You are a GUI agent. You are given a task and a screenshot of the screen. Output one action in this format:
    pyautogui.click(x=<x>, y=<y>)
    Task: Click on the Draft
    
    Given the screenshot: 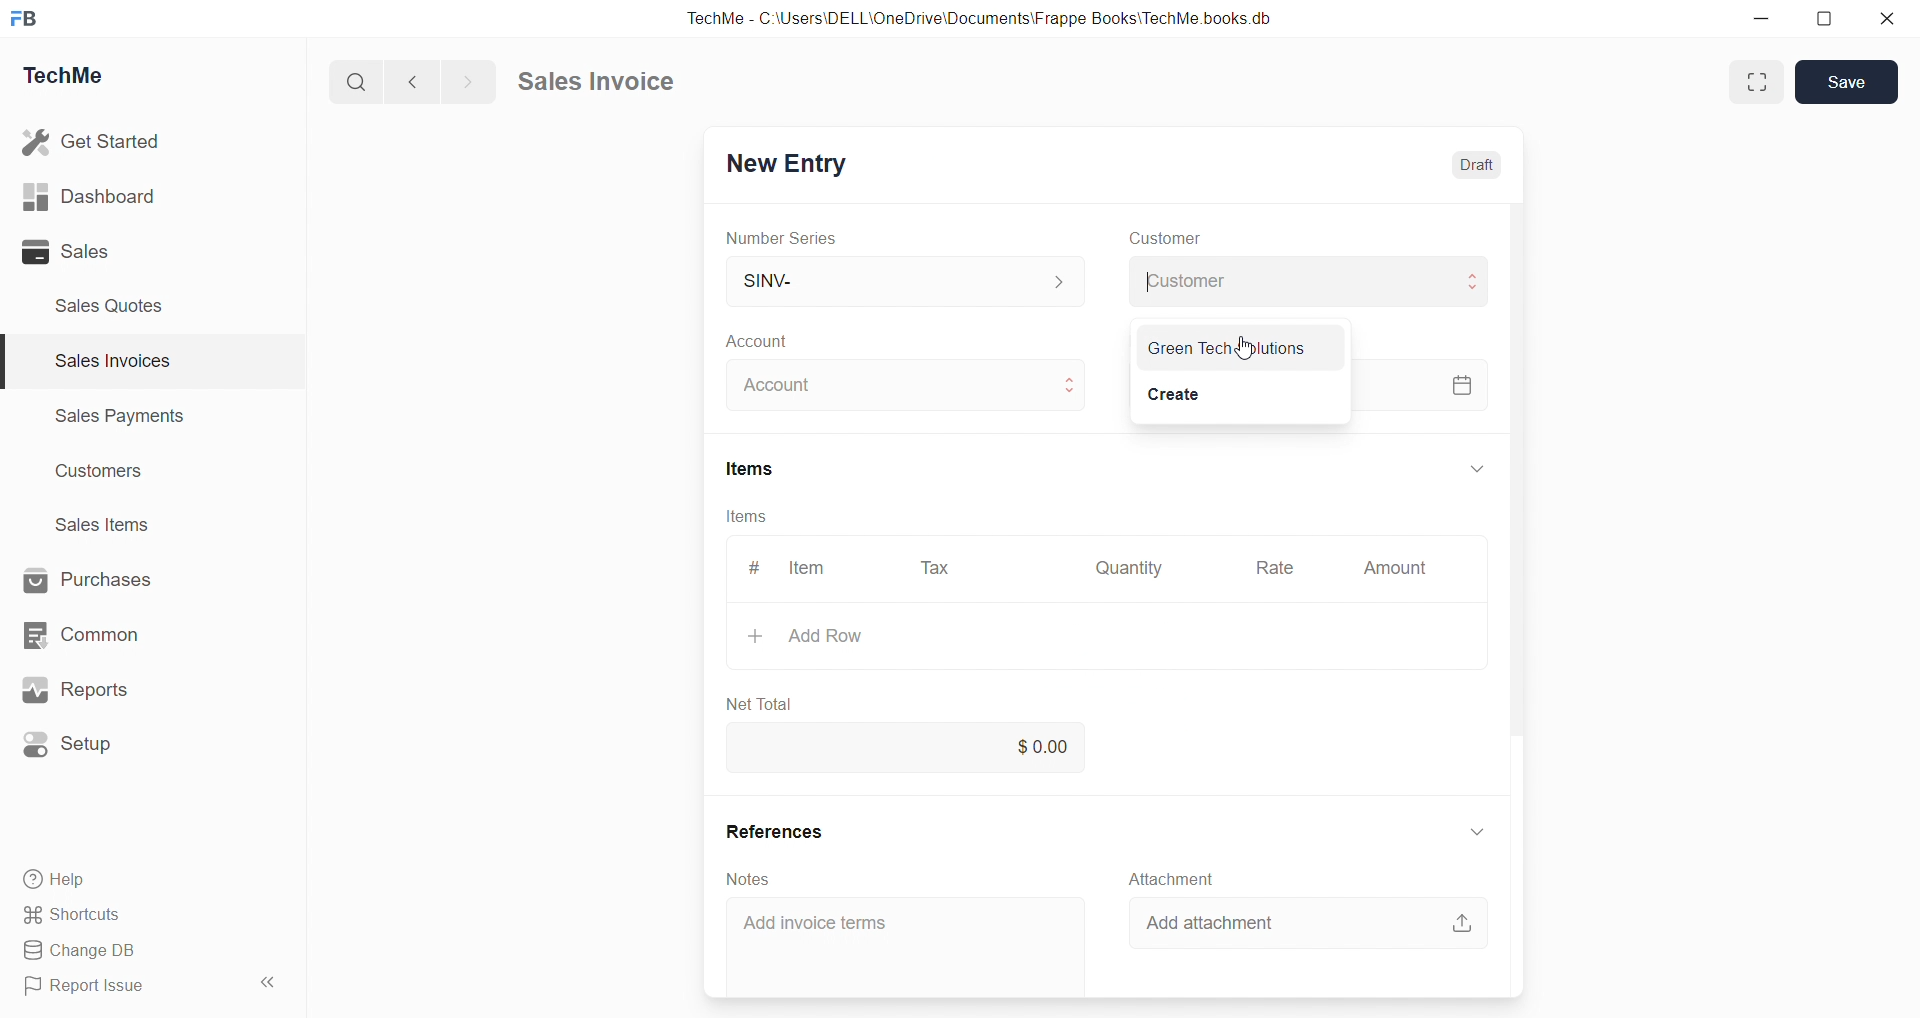 What is the action you would take?
    pyautogui.click(x=1476, y=166)
    